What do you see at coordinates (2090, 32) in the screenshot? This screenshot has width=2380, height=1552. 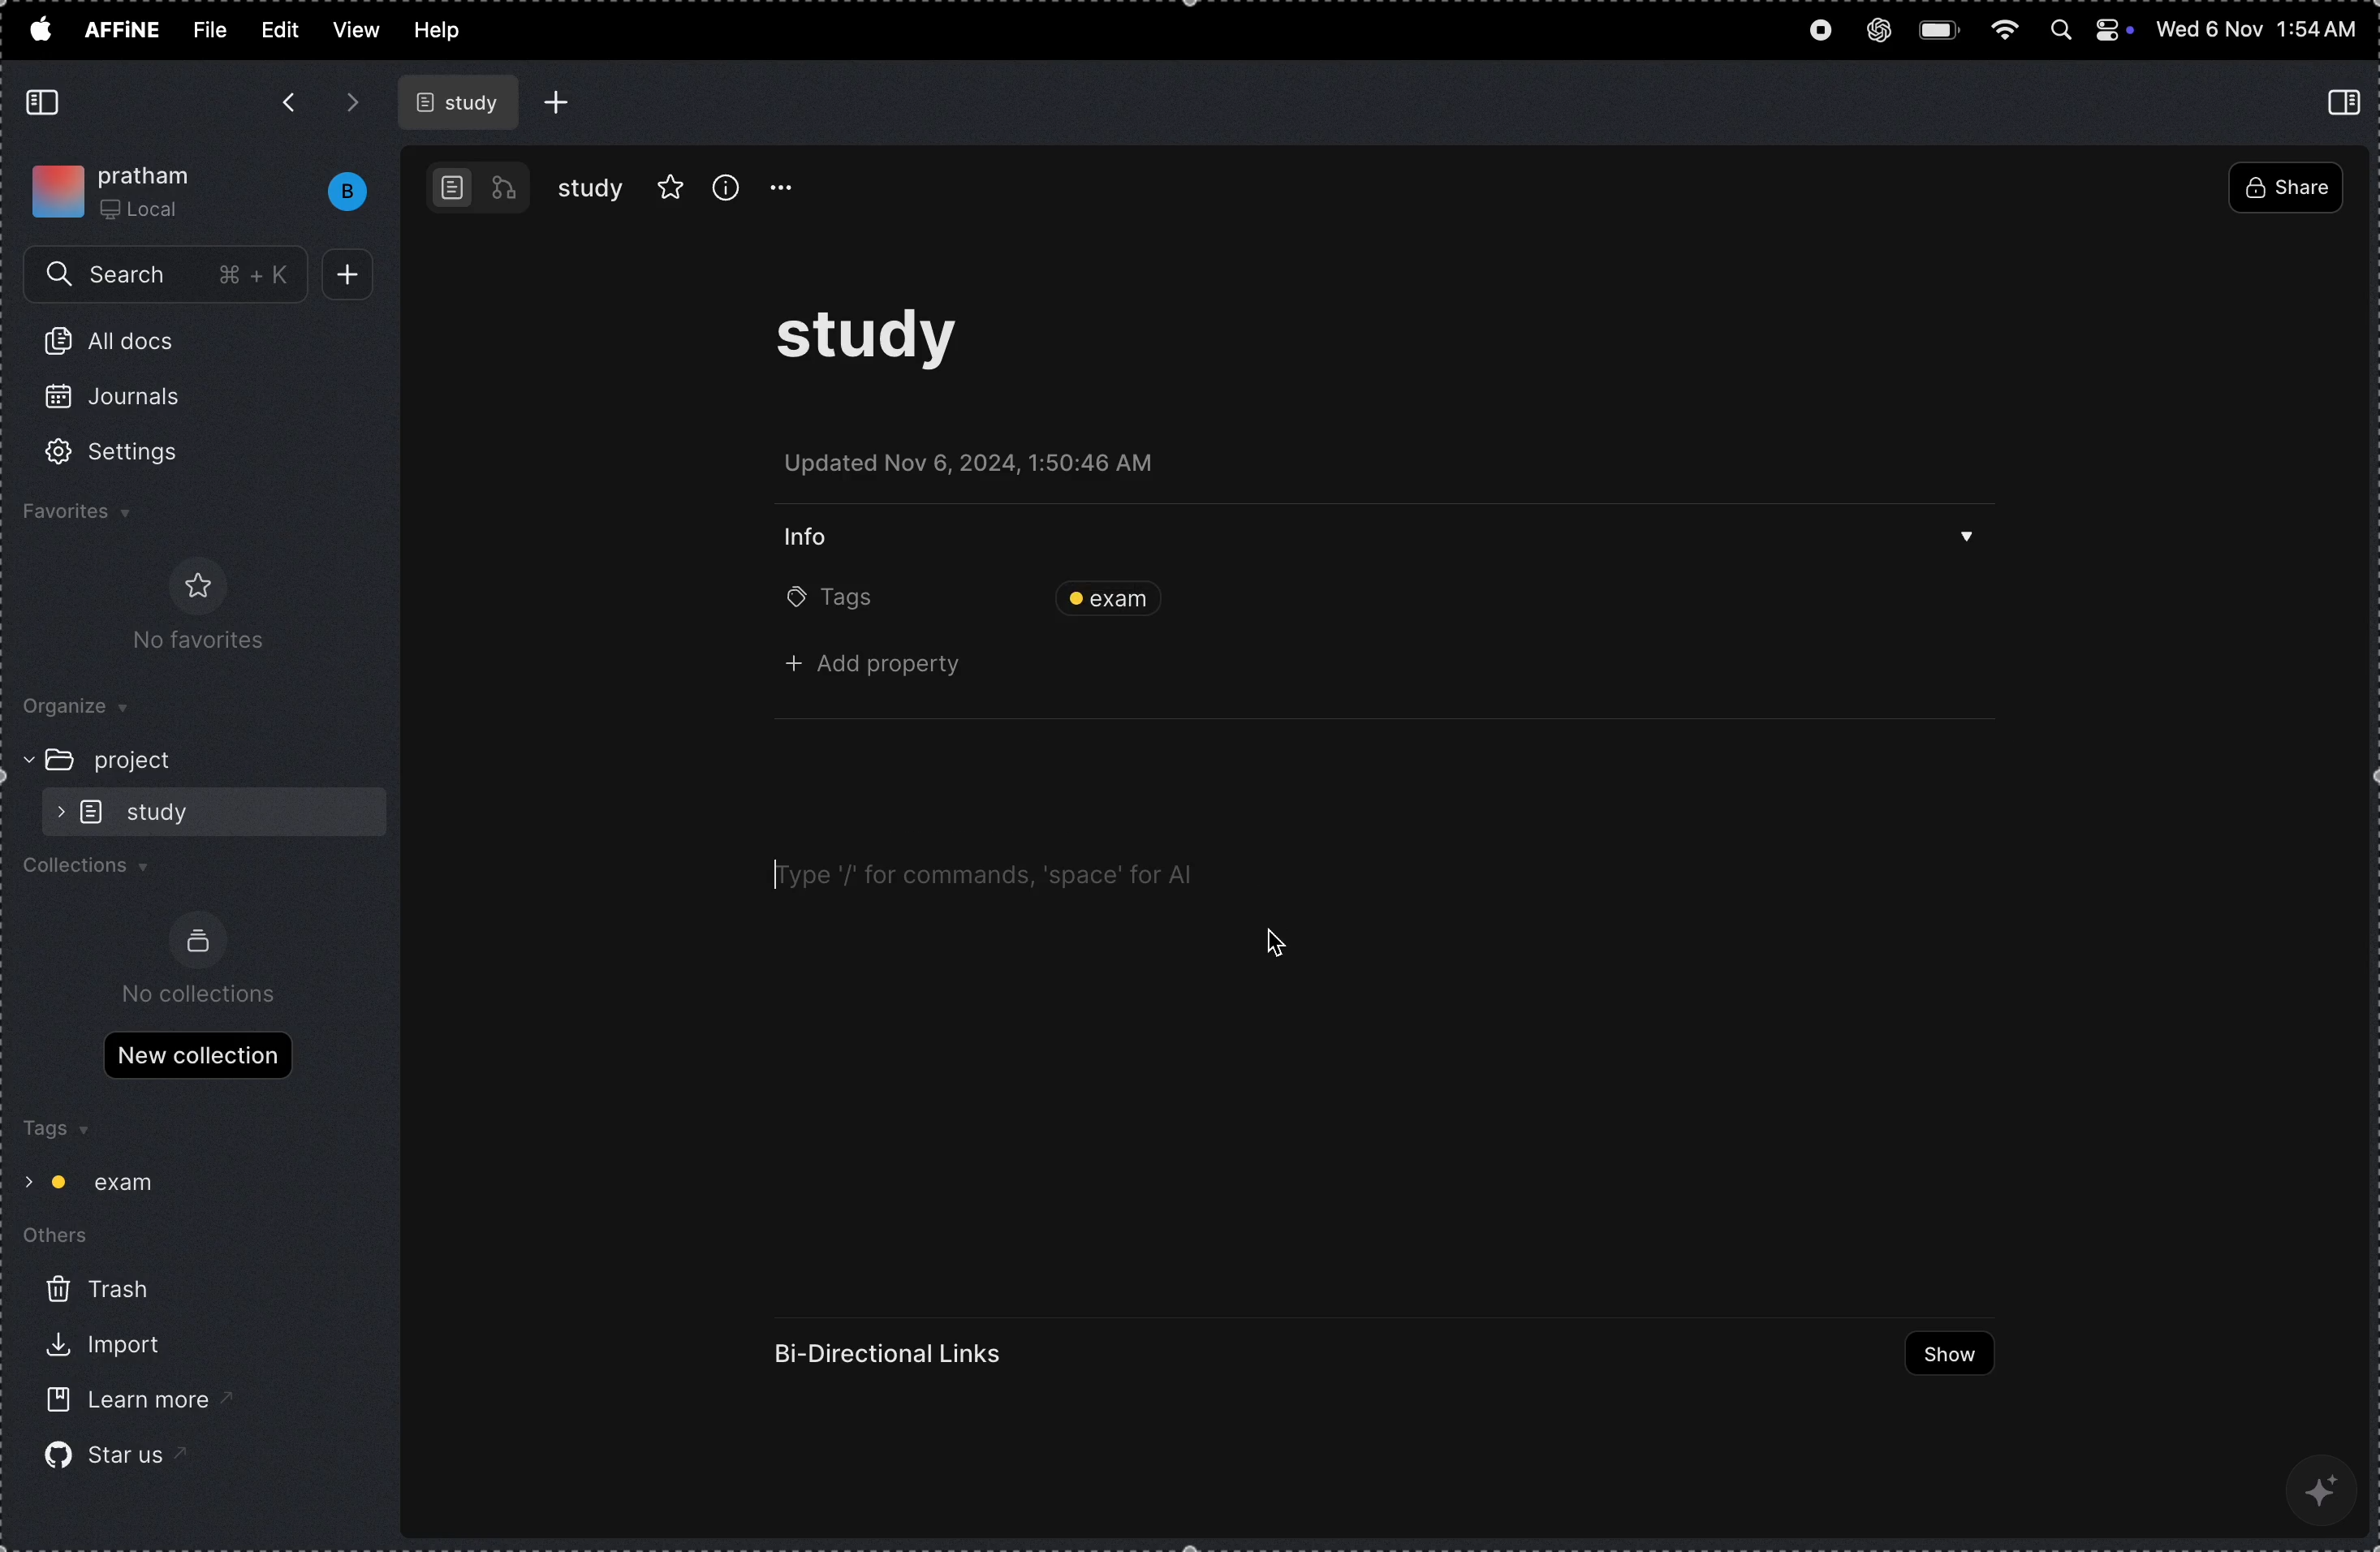 I see `apple widgets` at bounding box center [2090, 32].